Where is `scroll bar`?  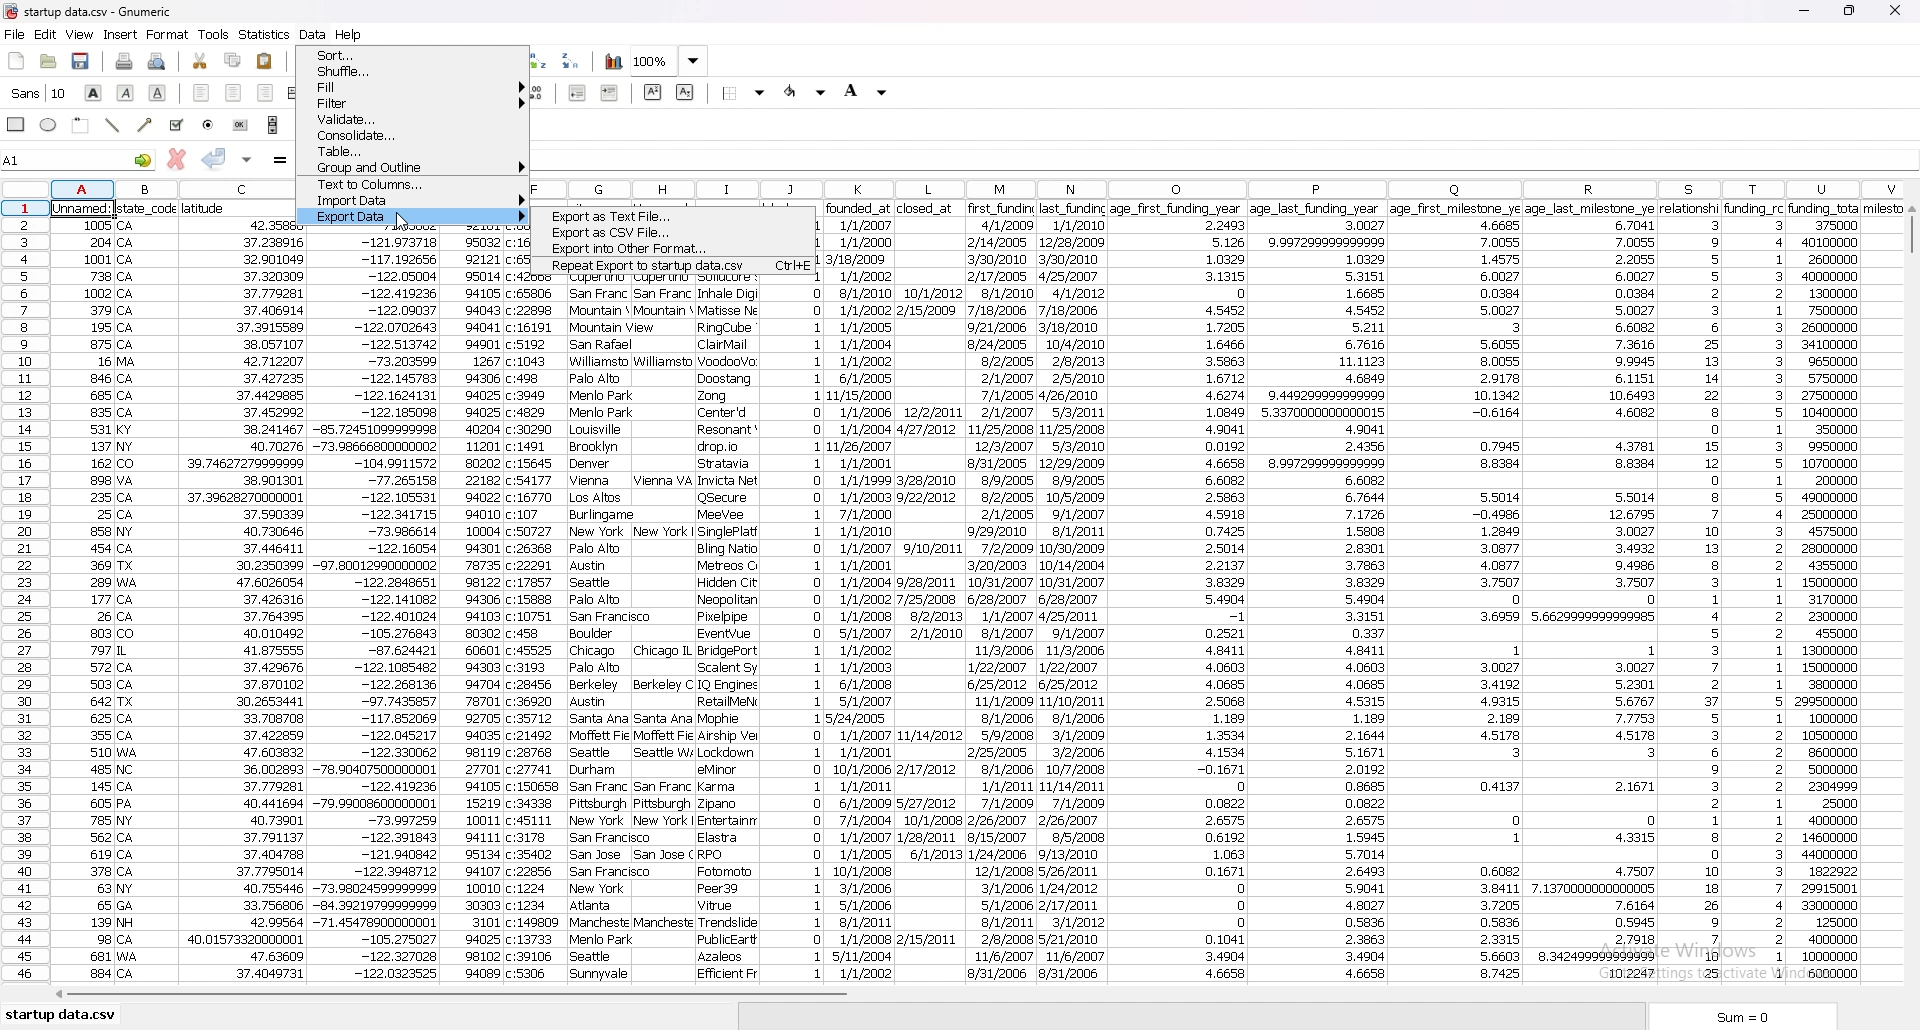 scroll bar is located at coordinates (969, 998).